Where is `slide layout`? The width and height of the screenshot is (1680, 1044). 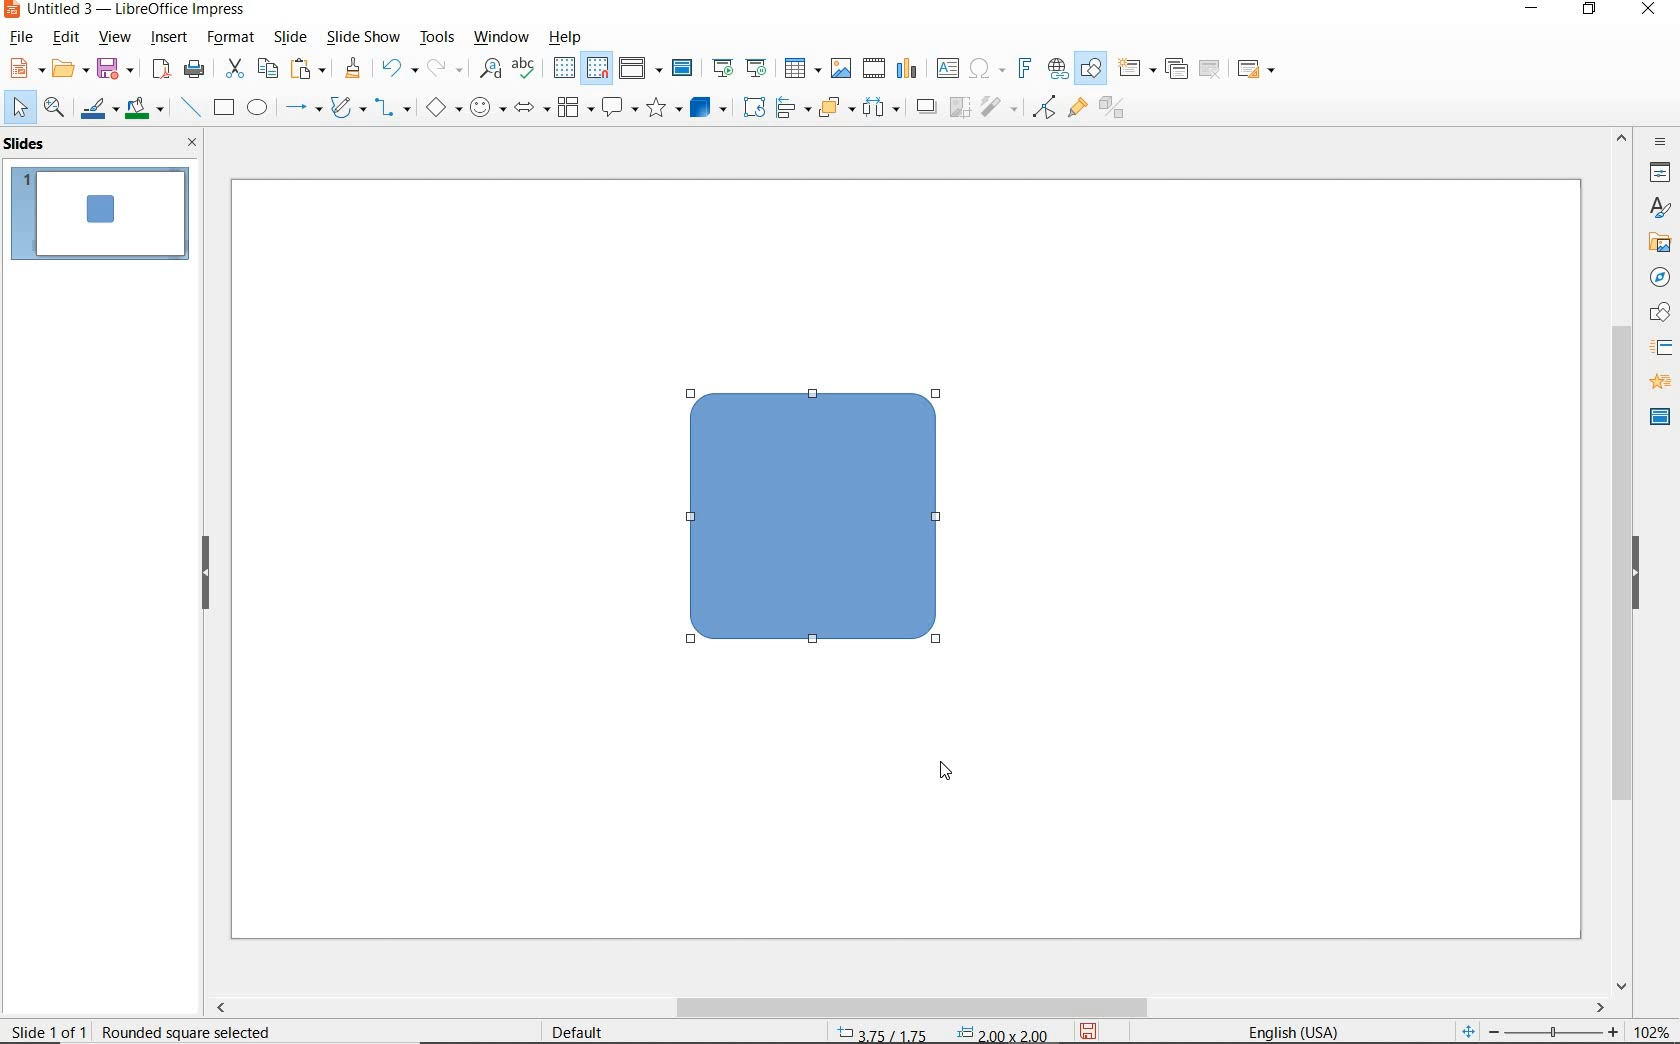 slide layout is located at coordinates (1256, 69).